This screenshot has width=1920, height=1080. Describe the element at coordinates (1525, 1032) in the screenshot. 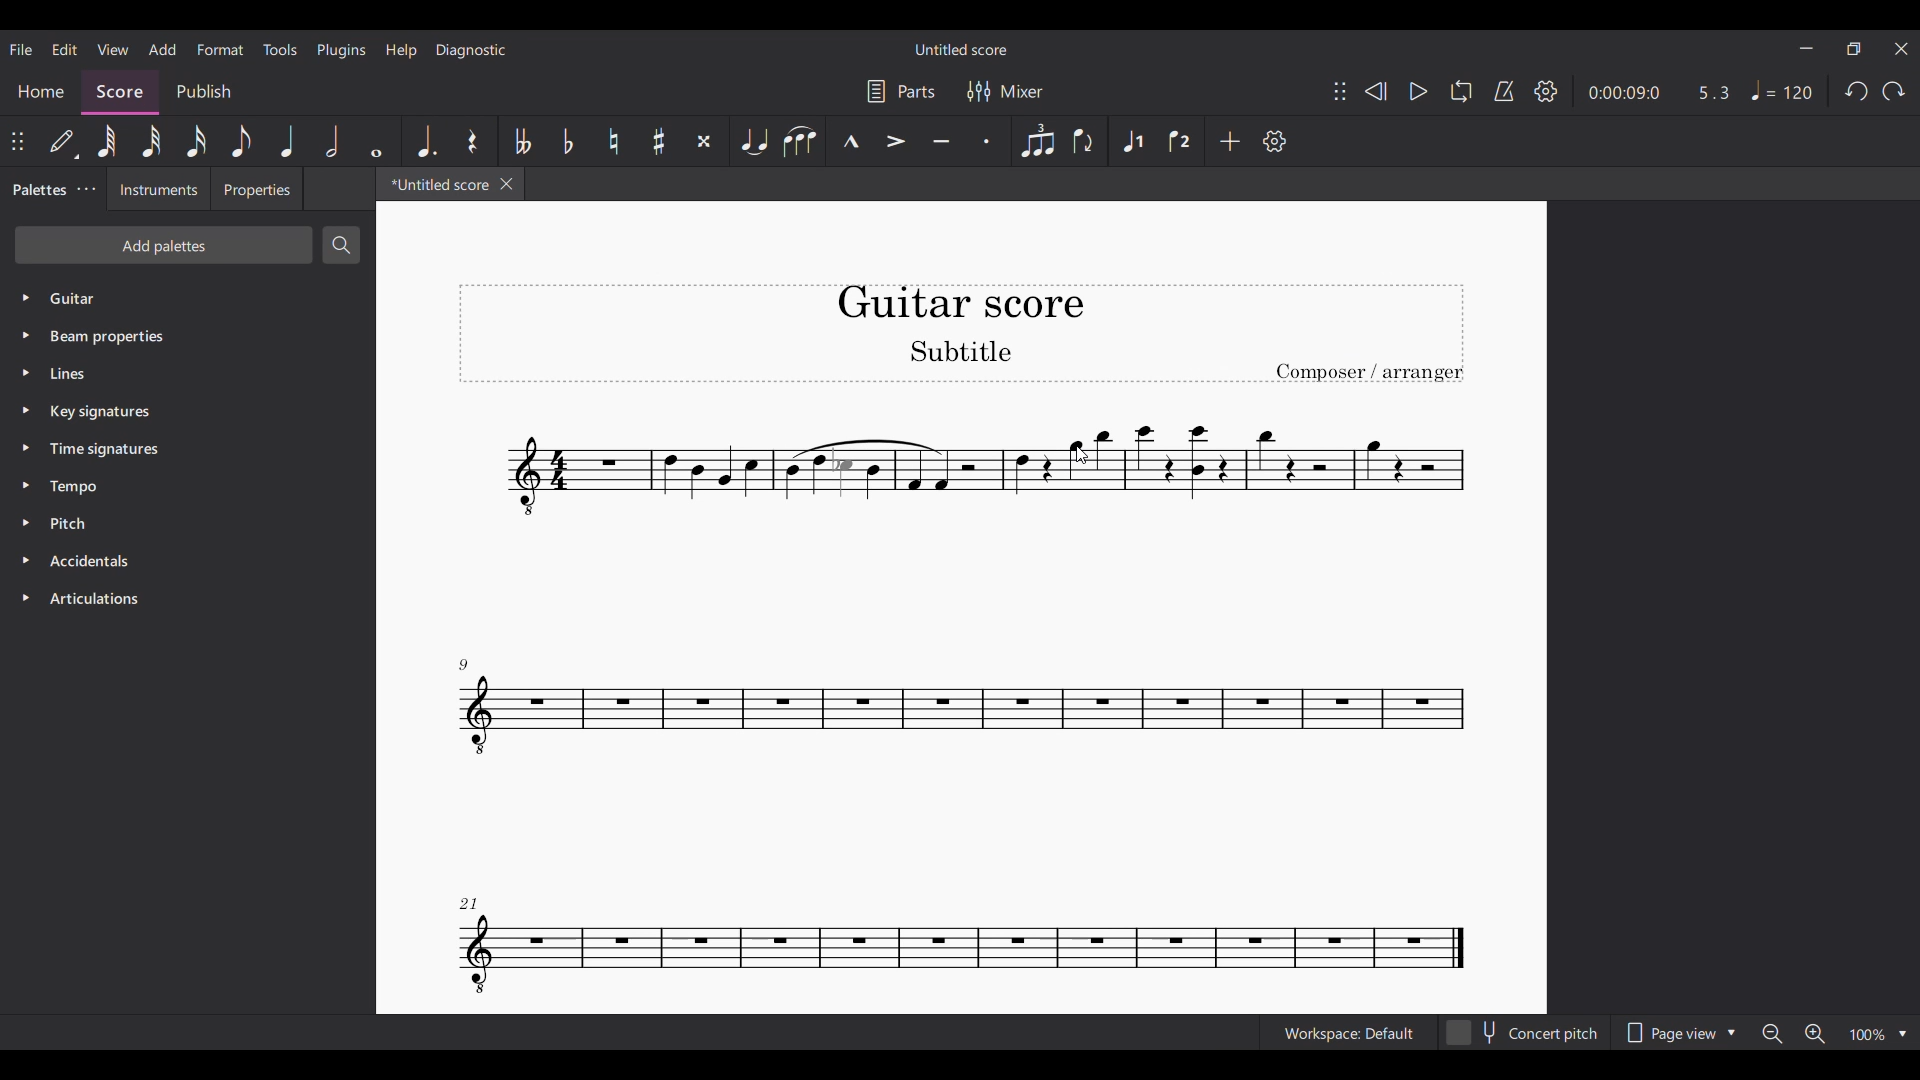

I see `Concert pitch toggle` at that location.